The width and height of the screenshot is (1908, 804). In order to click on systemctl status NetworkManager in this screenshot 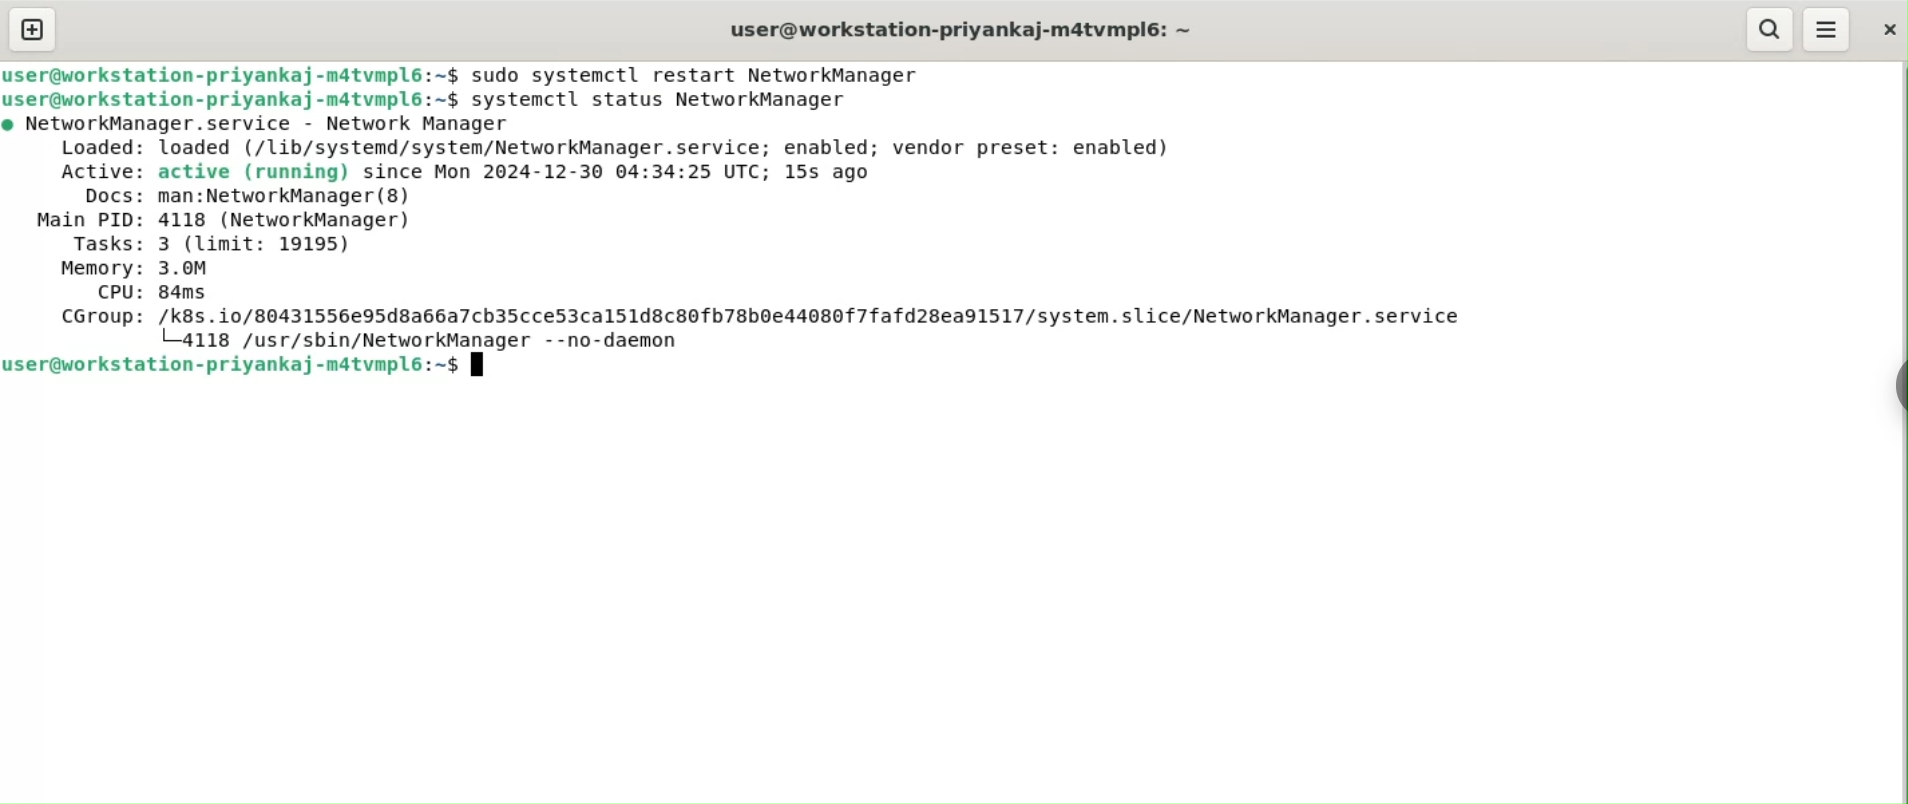, I will do `click(659, 99)`.